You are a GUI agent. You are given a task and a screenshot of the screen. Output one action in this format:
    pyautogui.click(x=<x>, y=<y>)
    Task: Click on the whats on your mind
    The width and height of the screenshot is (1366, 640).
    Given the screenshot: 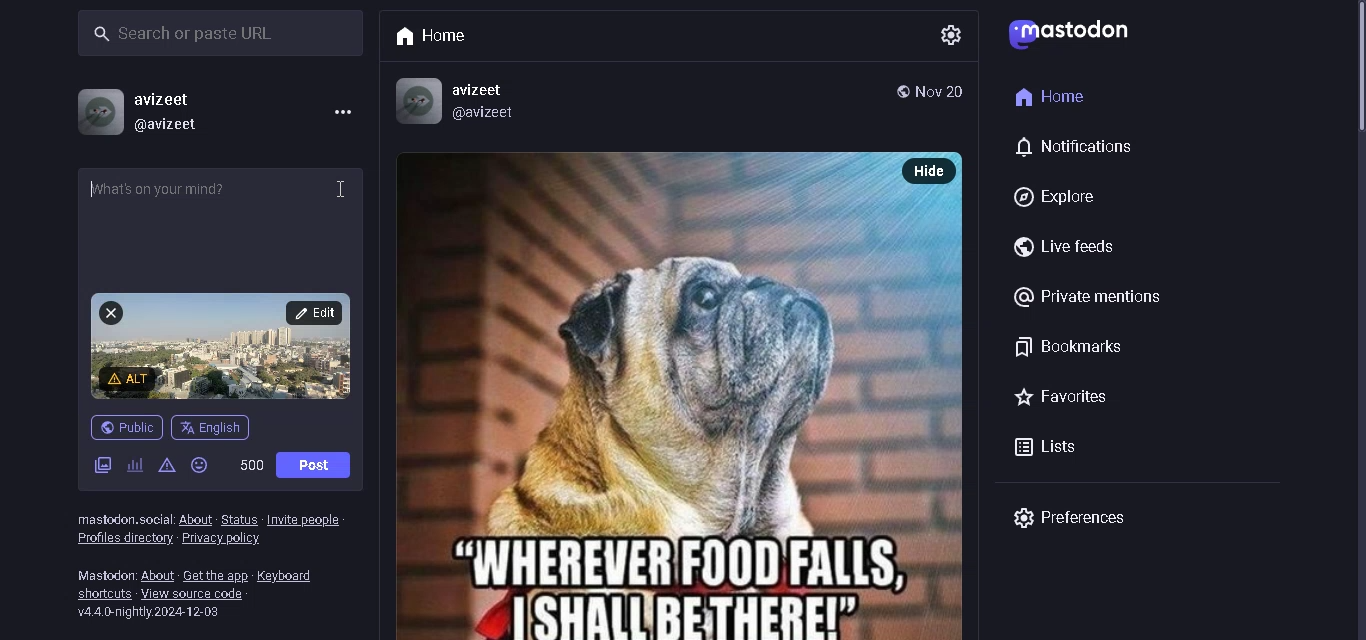 What is the action you would take?
    pyautogui.click(x=218, y=223)
    